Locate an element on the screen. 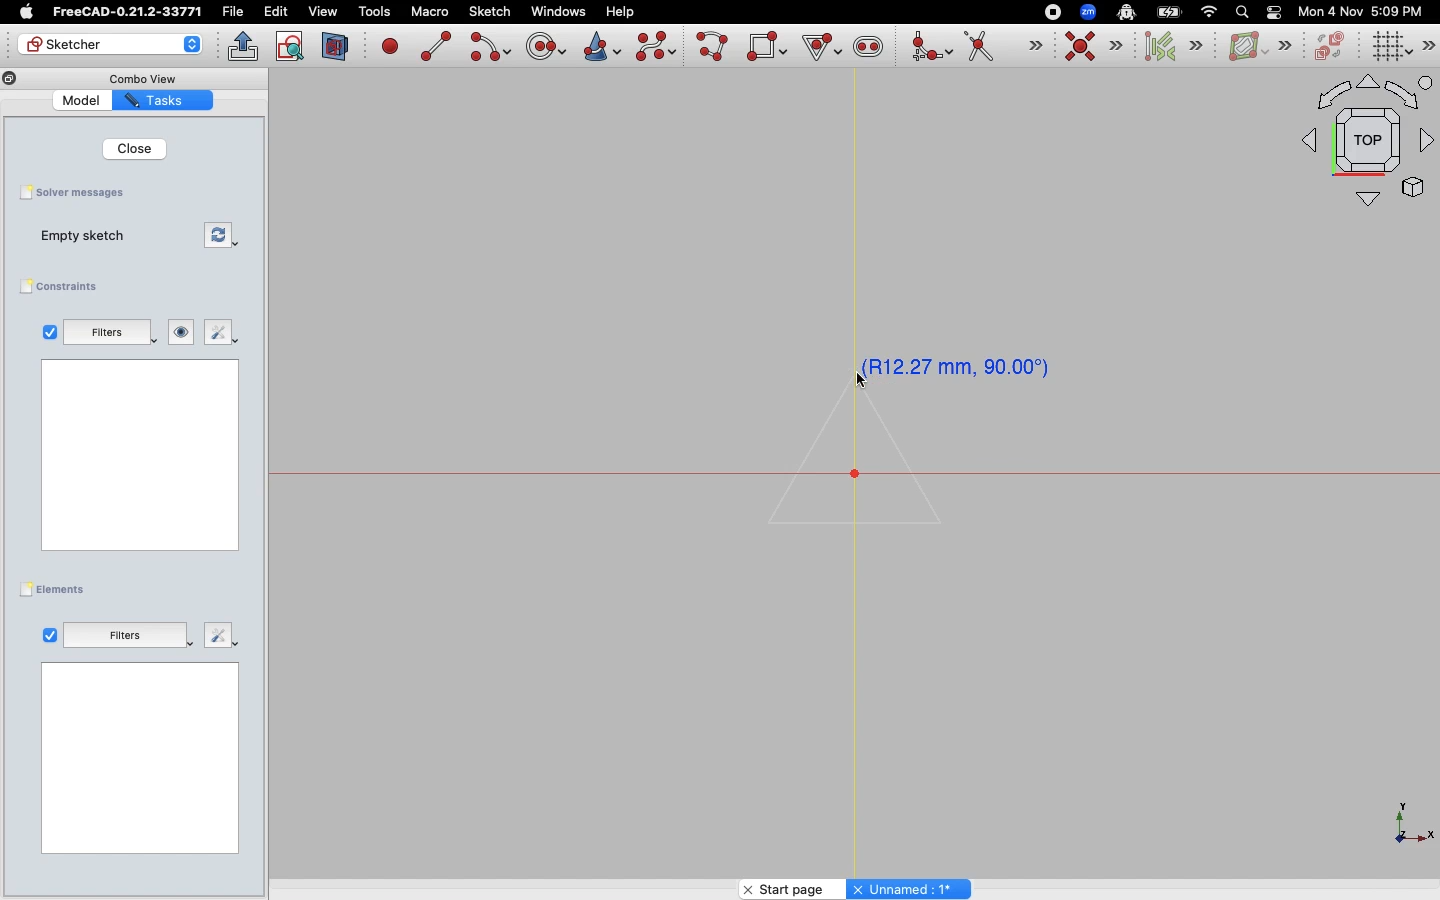 Image resolution: width=1440 pixels, height=900 pixels. Sketch editor tools is located at coordinates (1431, 45).